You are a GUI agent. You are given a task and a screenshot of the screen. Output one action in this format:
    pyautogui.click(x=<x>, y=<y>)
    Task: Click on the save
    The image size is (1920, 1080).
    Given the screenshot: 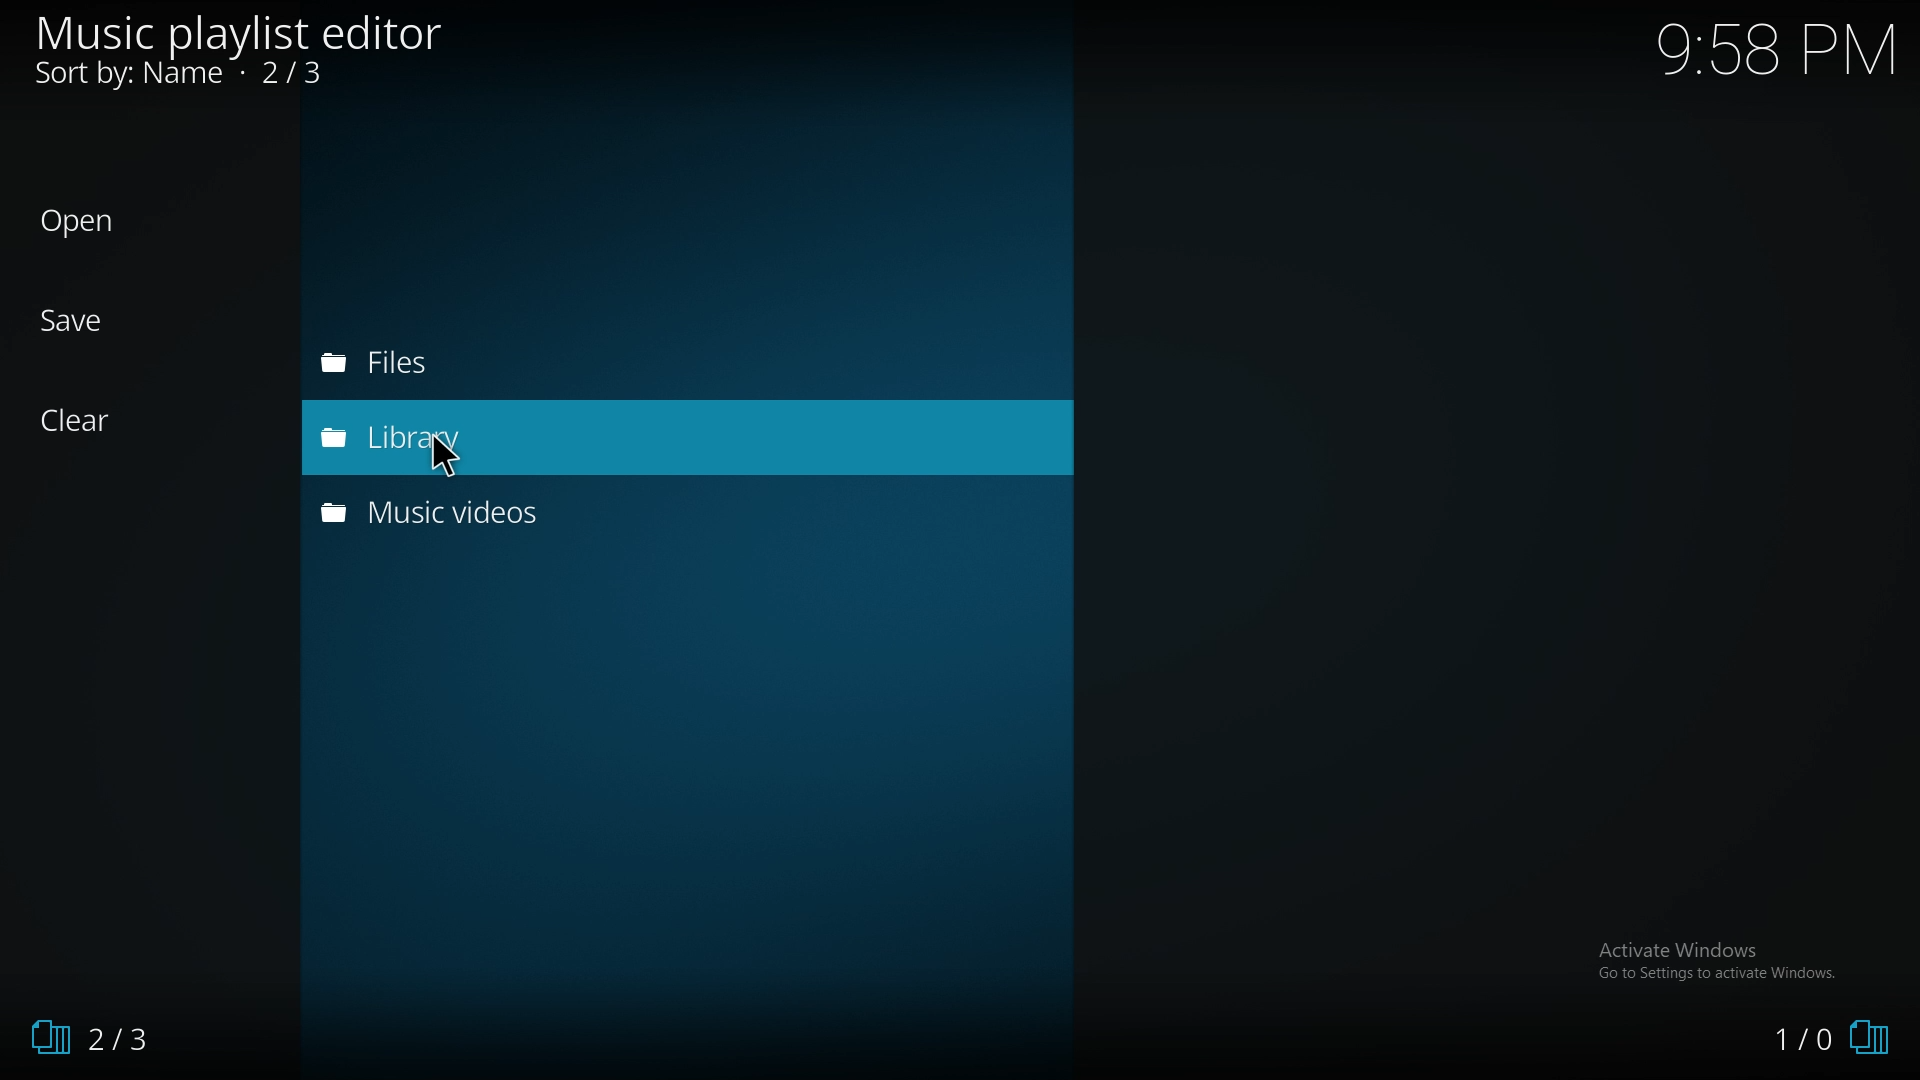 What is the action you would take?
    pyautogui.click(x=126, y=322)
    